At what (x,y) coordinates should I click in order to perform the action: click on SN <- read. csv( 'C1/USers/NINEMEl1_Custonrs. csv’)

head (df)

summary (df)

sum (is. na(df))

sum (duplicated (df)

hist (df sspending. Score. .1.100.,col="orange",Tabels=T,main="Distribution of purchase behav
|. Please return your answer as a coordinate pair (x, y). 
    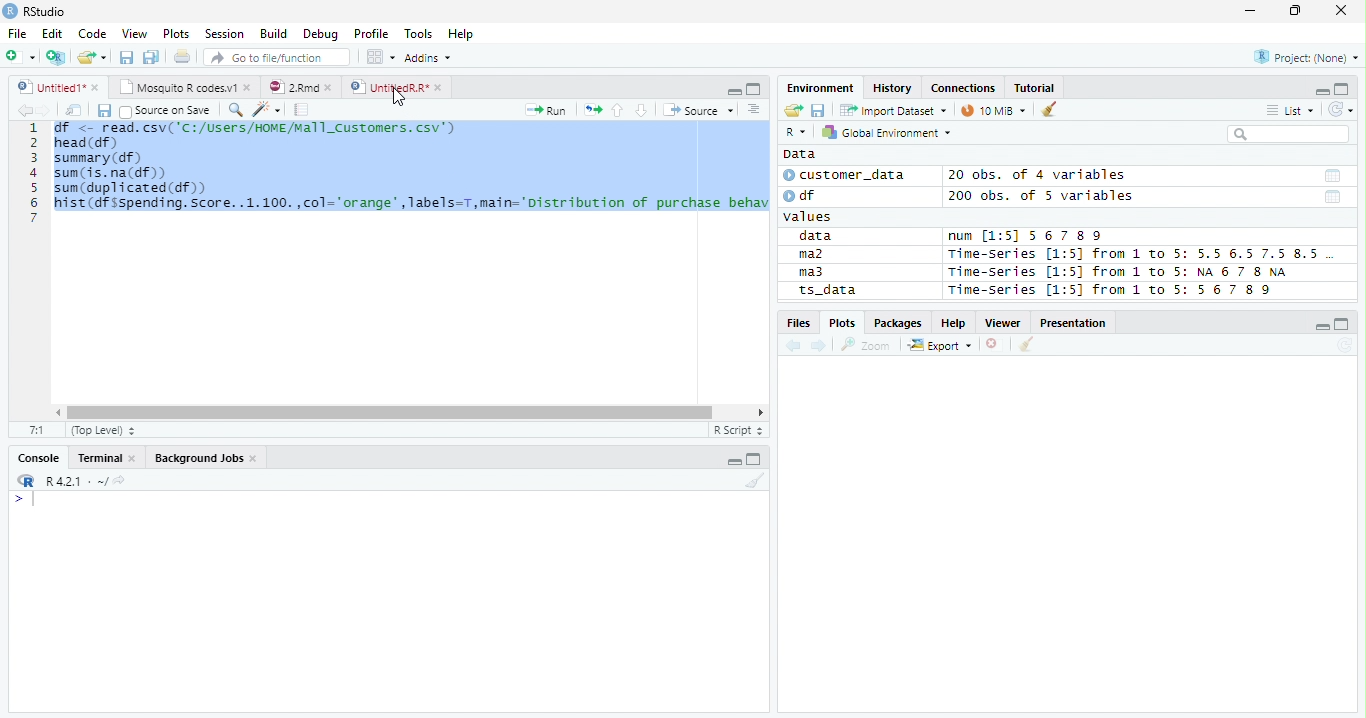
    Looking at the image, I should click on (412, 178).